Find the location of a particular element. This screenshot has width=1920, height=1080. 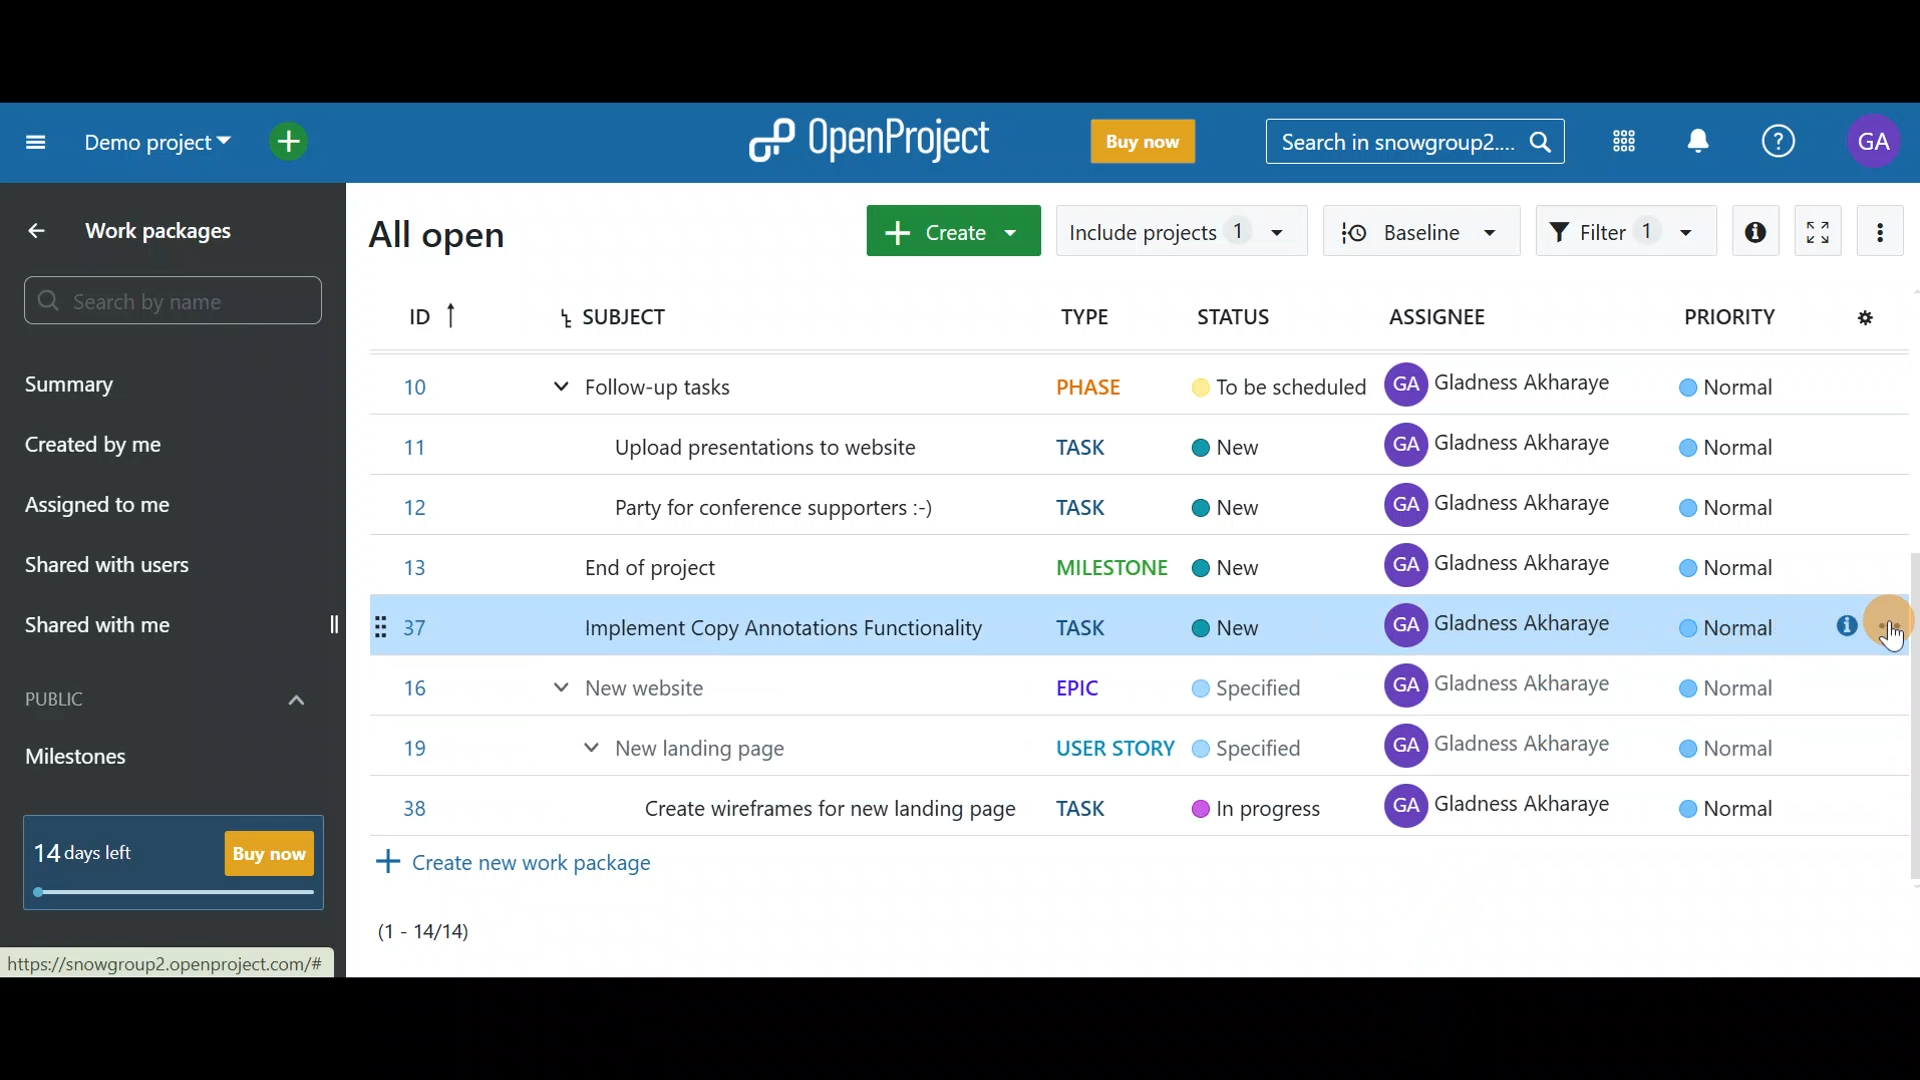

37 is located at coordinates (407, 629).